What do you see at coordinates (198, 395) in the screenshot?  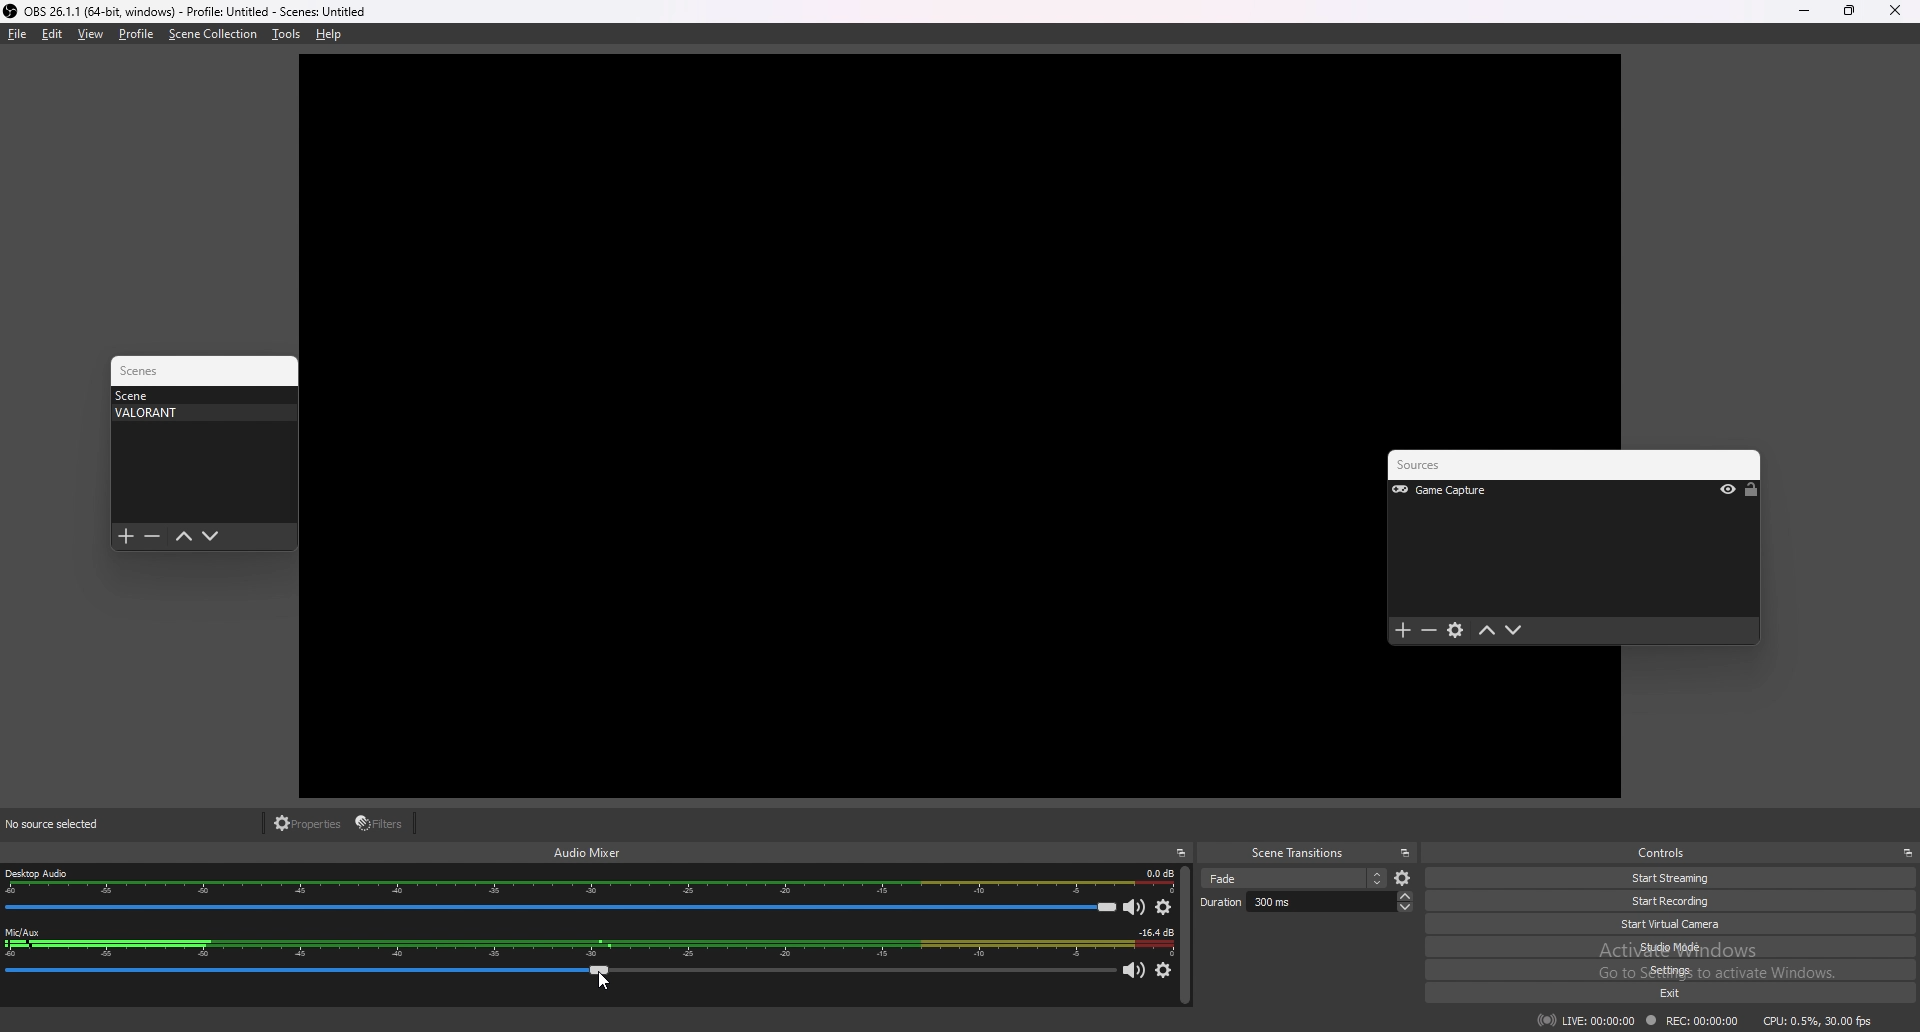 I see `scene` at bounding box center [198, 395].